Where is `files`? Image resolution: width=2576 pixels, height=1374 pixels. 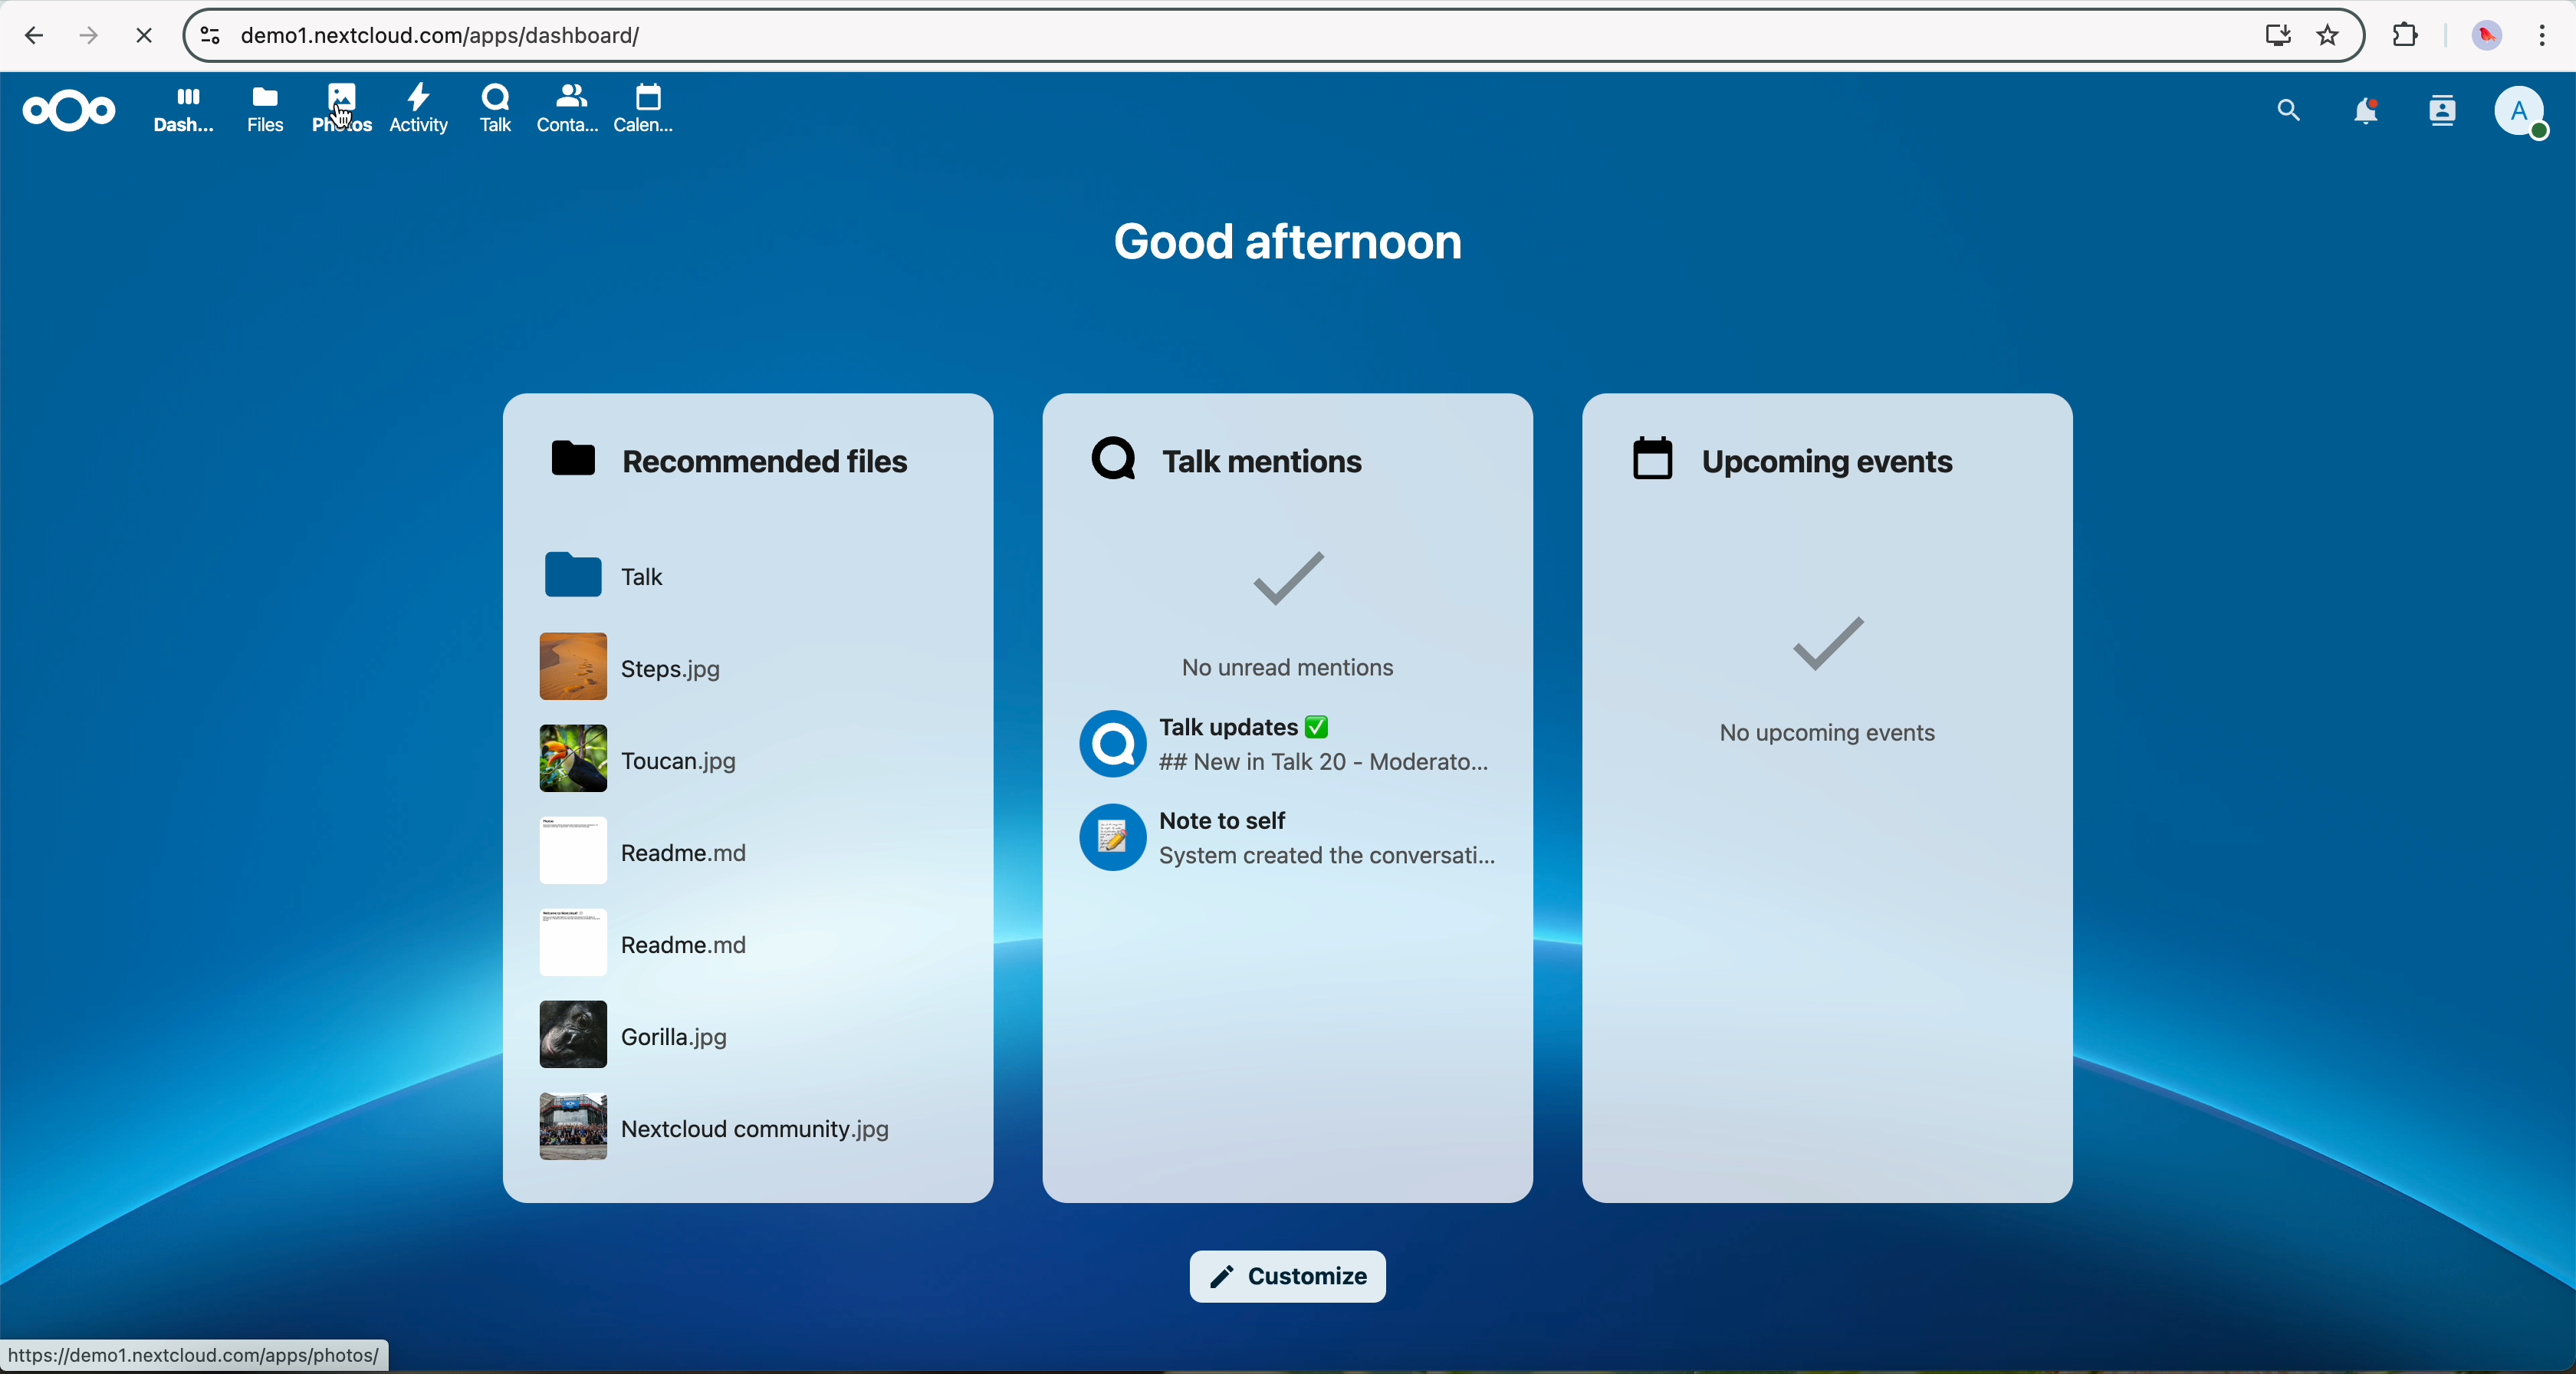
files is located at coordinates (263, 110).